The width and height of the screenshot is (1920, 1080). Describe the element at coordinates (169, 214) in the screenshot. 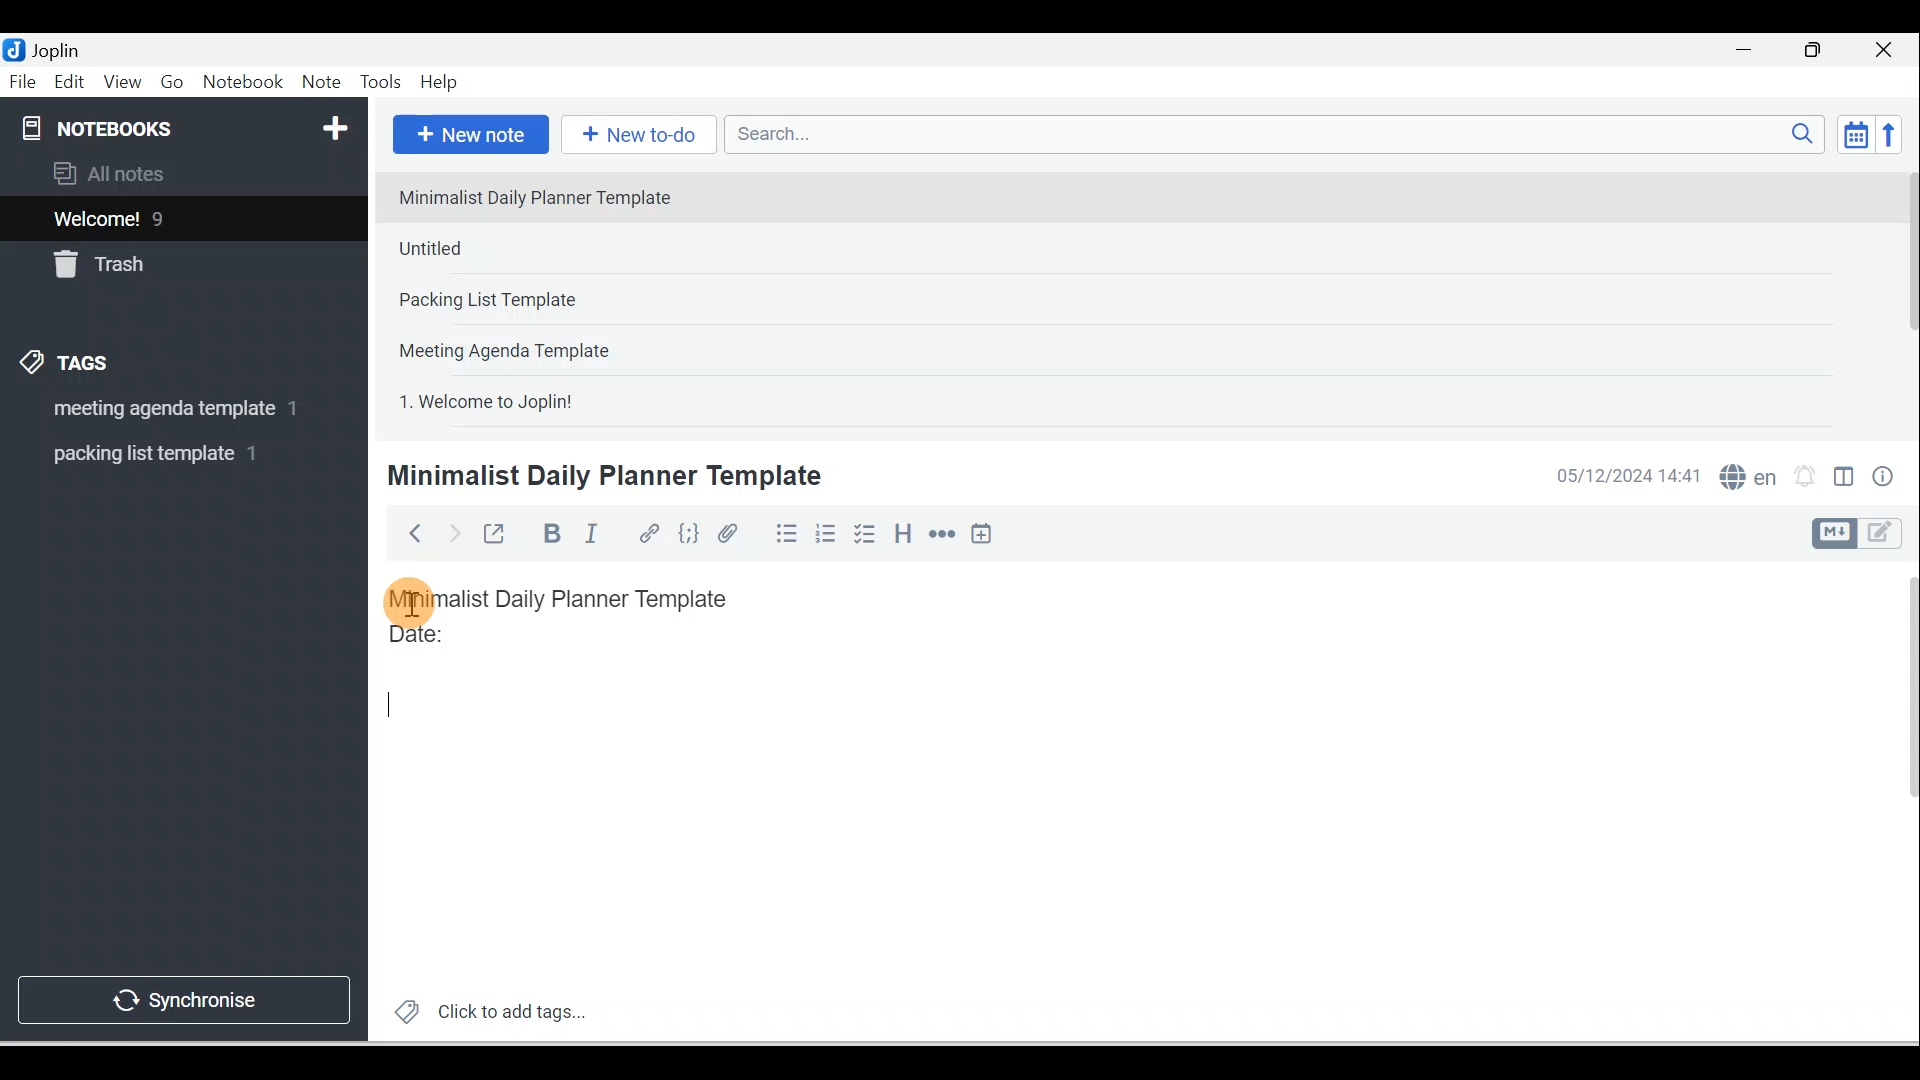

I see `Notes` at that location.